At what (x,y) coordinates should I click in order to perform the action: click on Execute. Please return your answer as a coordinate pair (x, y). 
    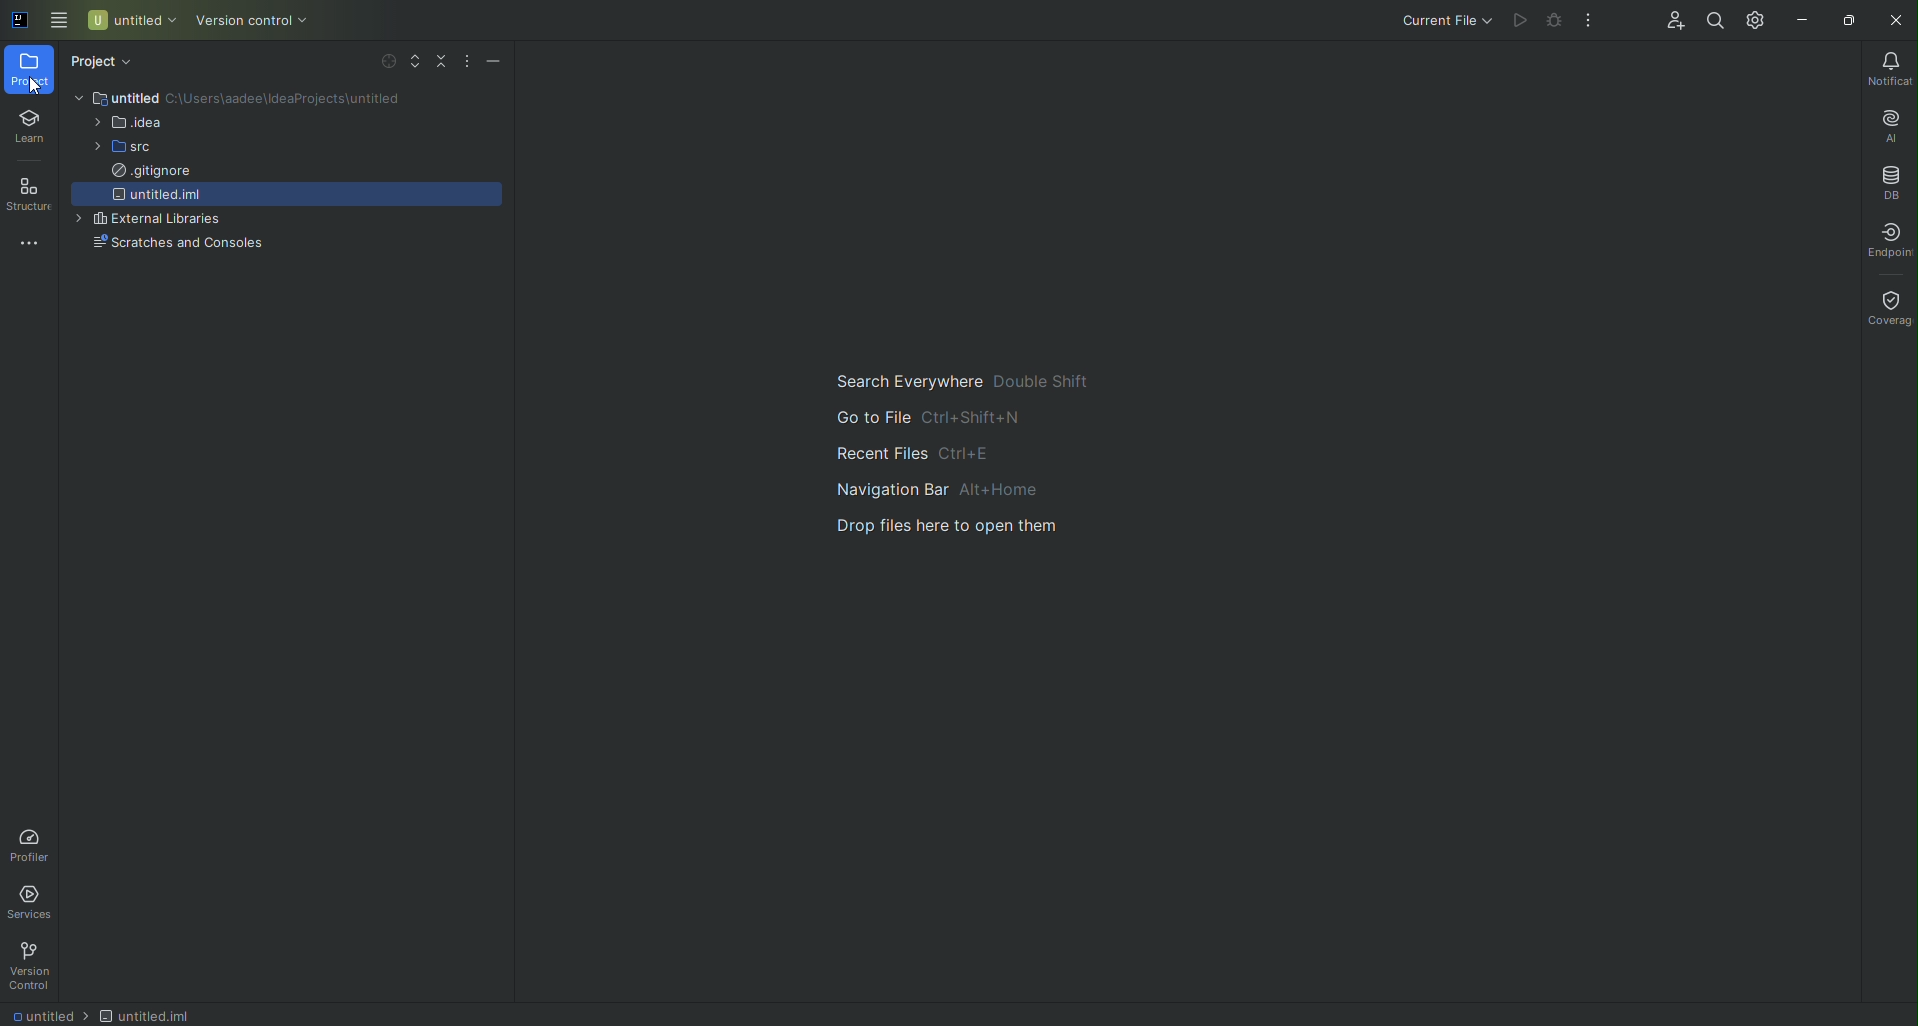
    Looking at the image, I should click on (1518, 21).